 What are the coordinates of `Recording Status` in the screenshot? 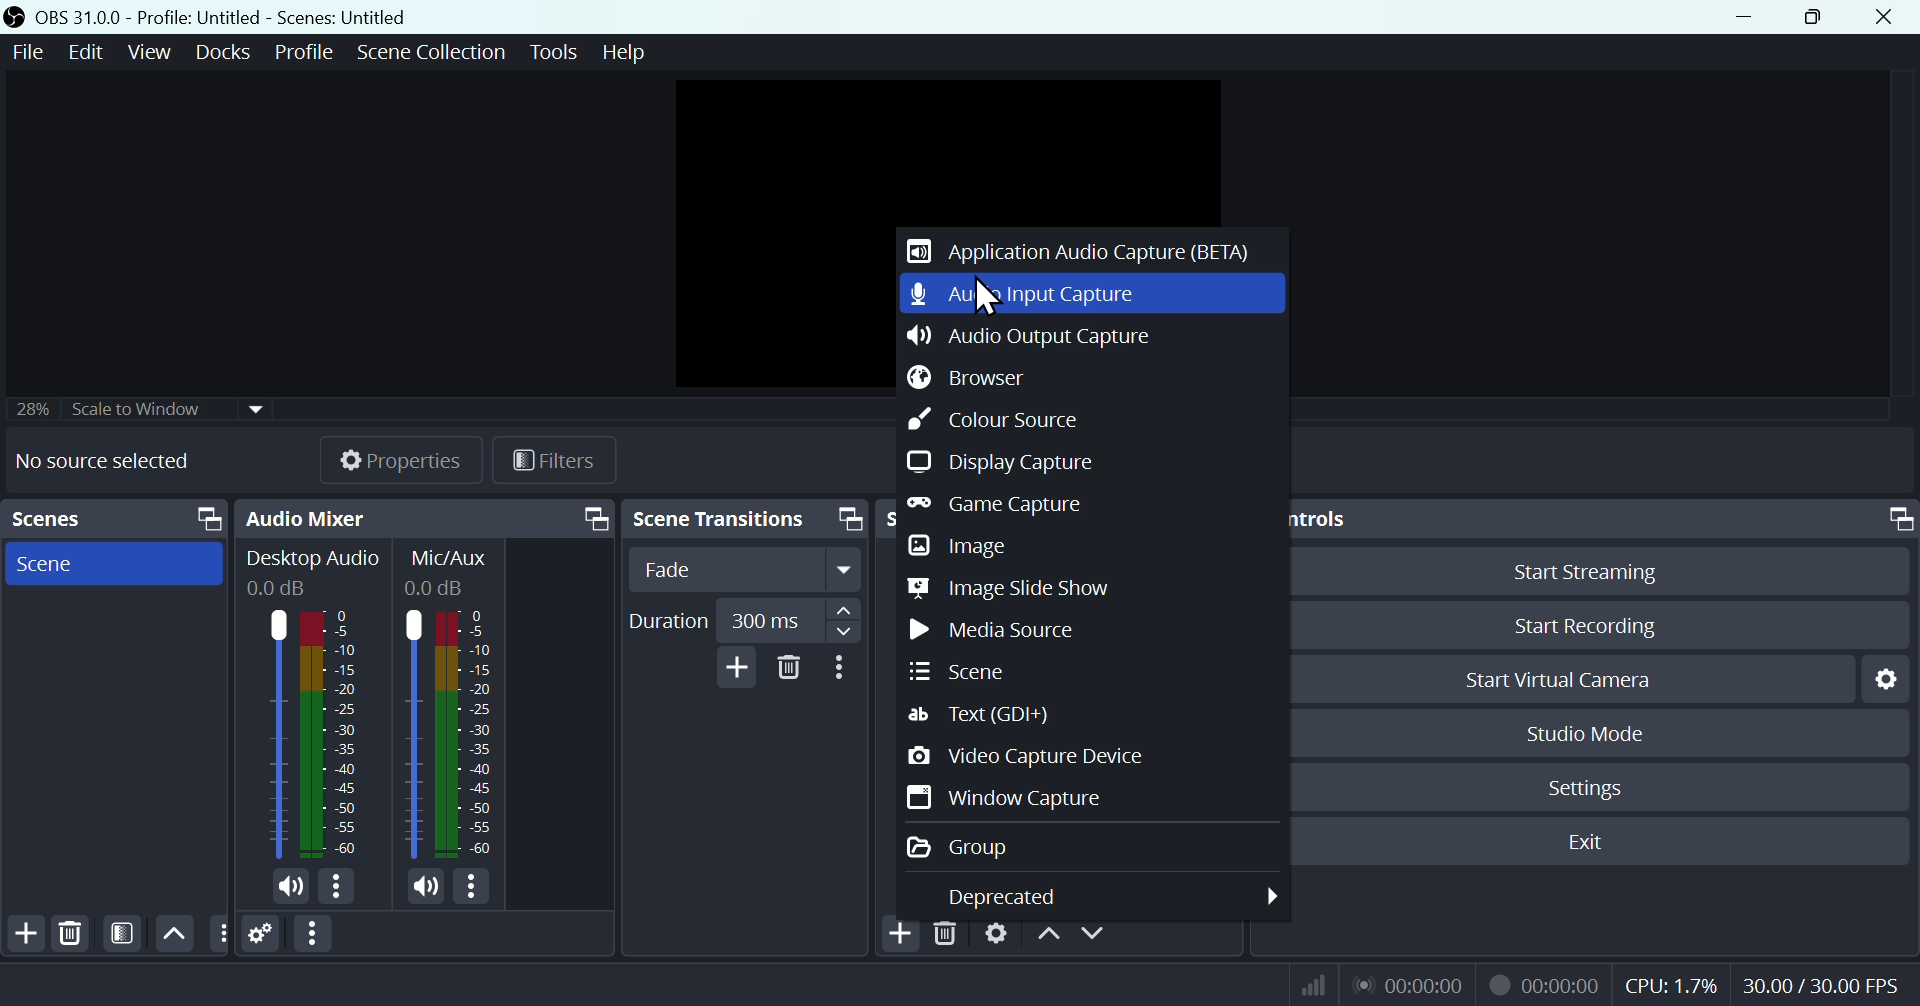 It's located at (1546, 984).